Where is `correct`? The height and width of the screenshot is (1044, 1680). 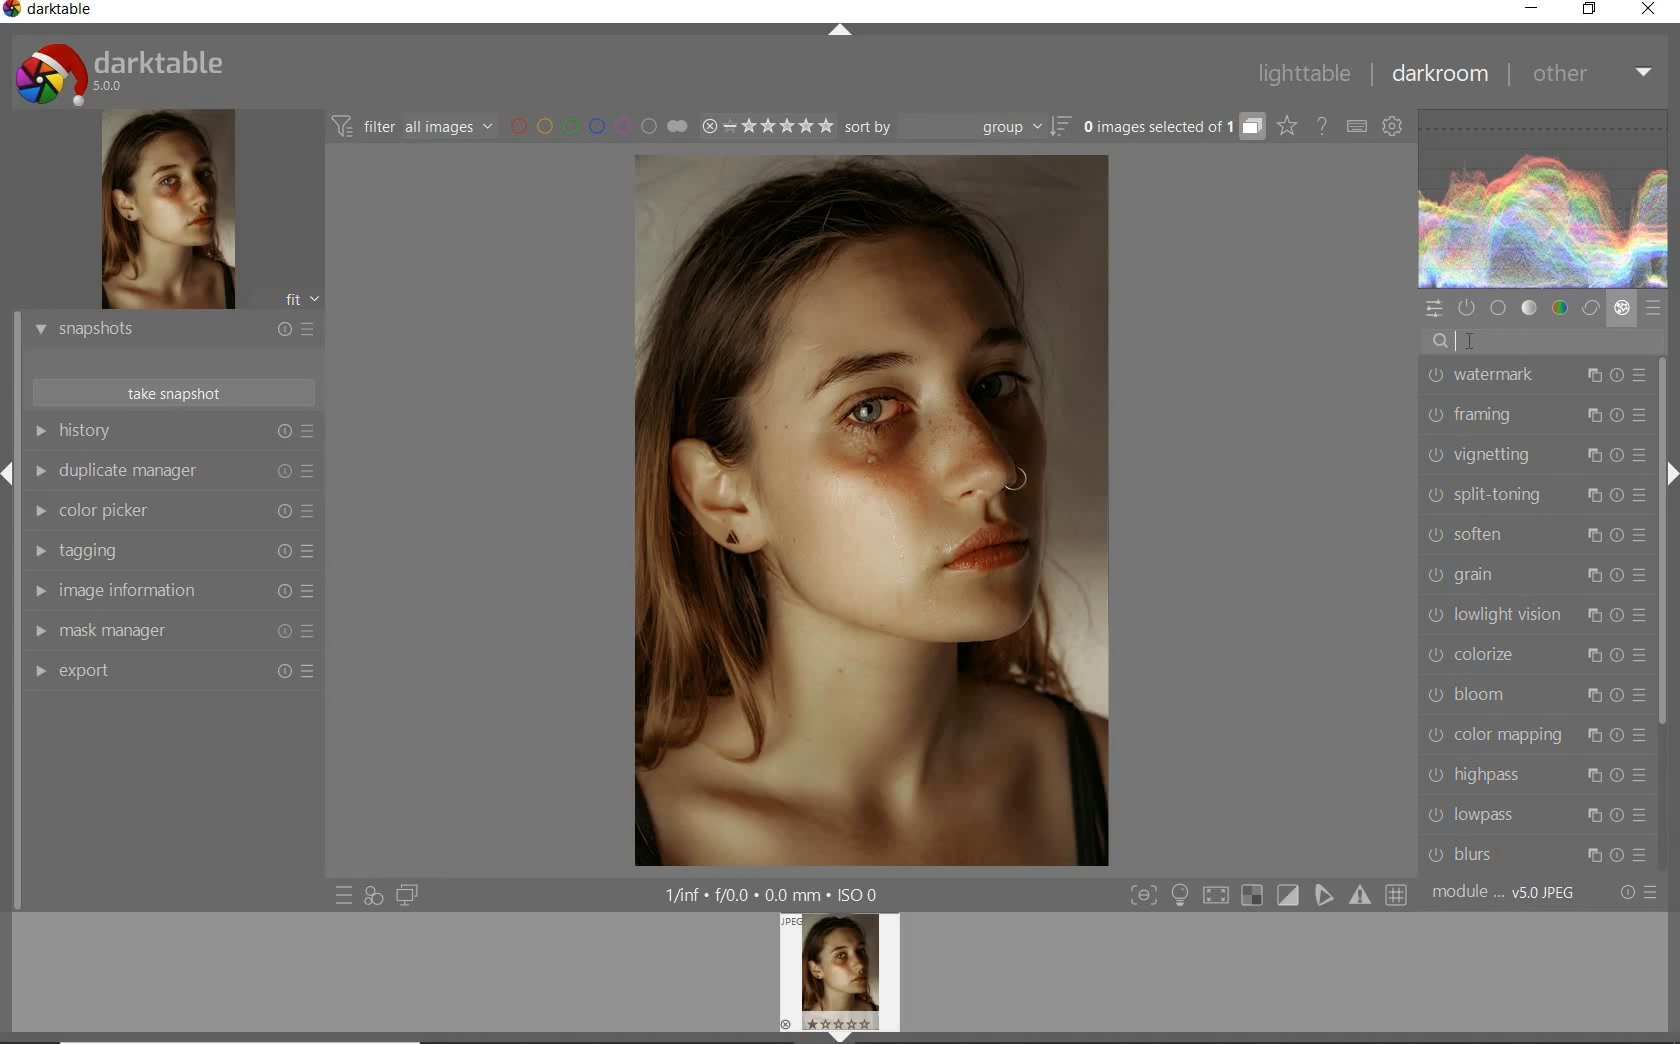
correct is located at coordinates (1592, 306).